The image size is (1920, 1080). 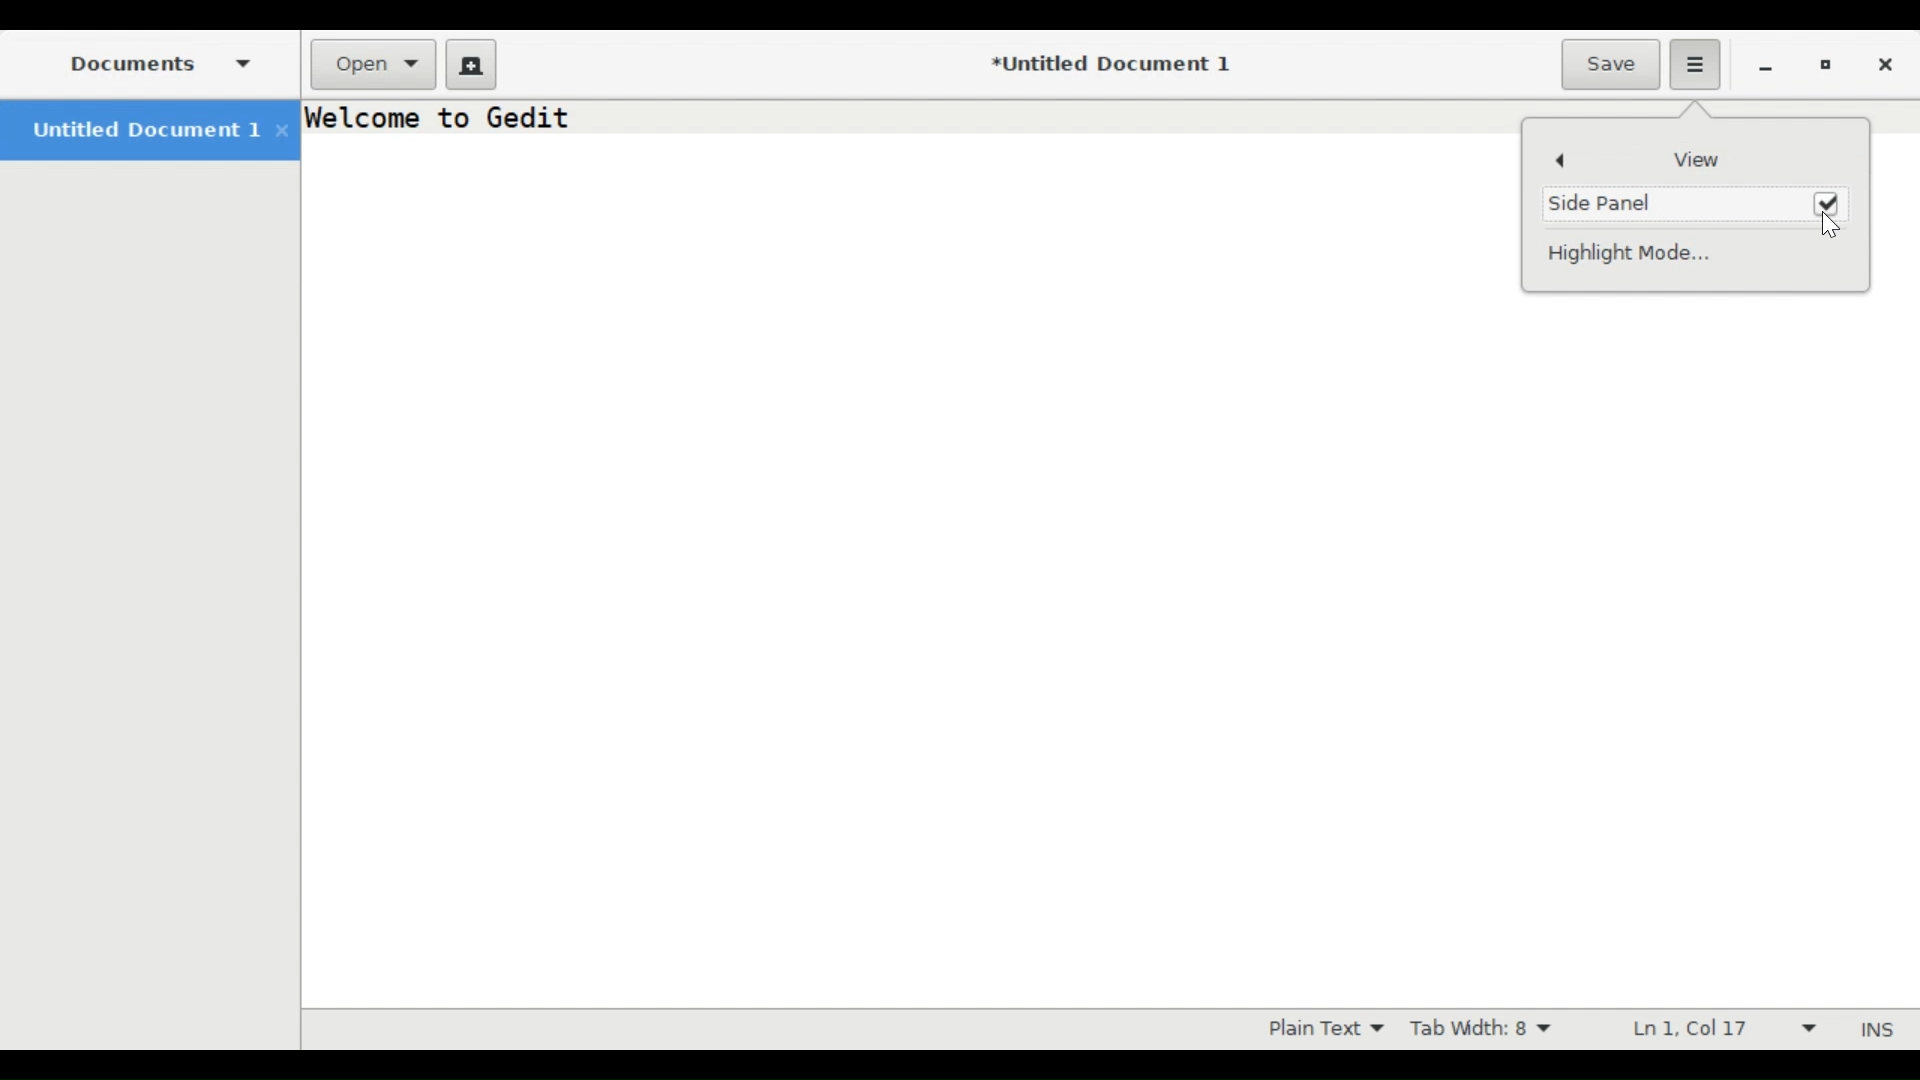 What do you see at coordinates (1323, 1029) in the screenshot?
I see `Highlight mode option` at bounding box center [1323, 1029].